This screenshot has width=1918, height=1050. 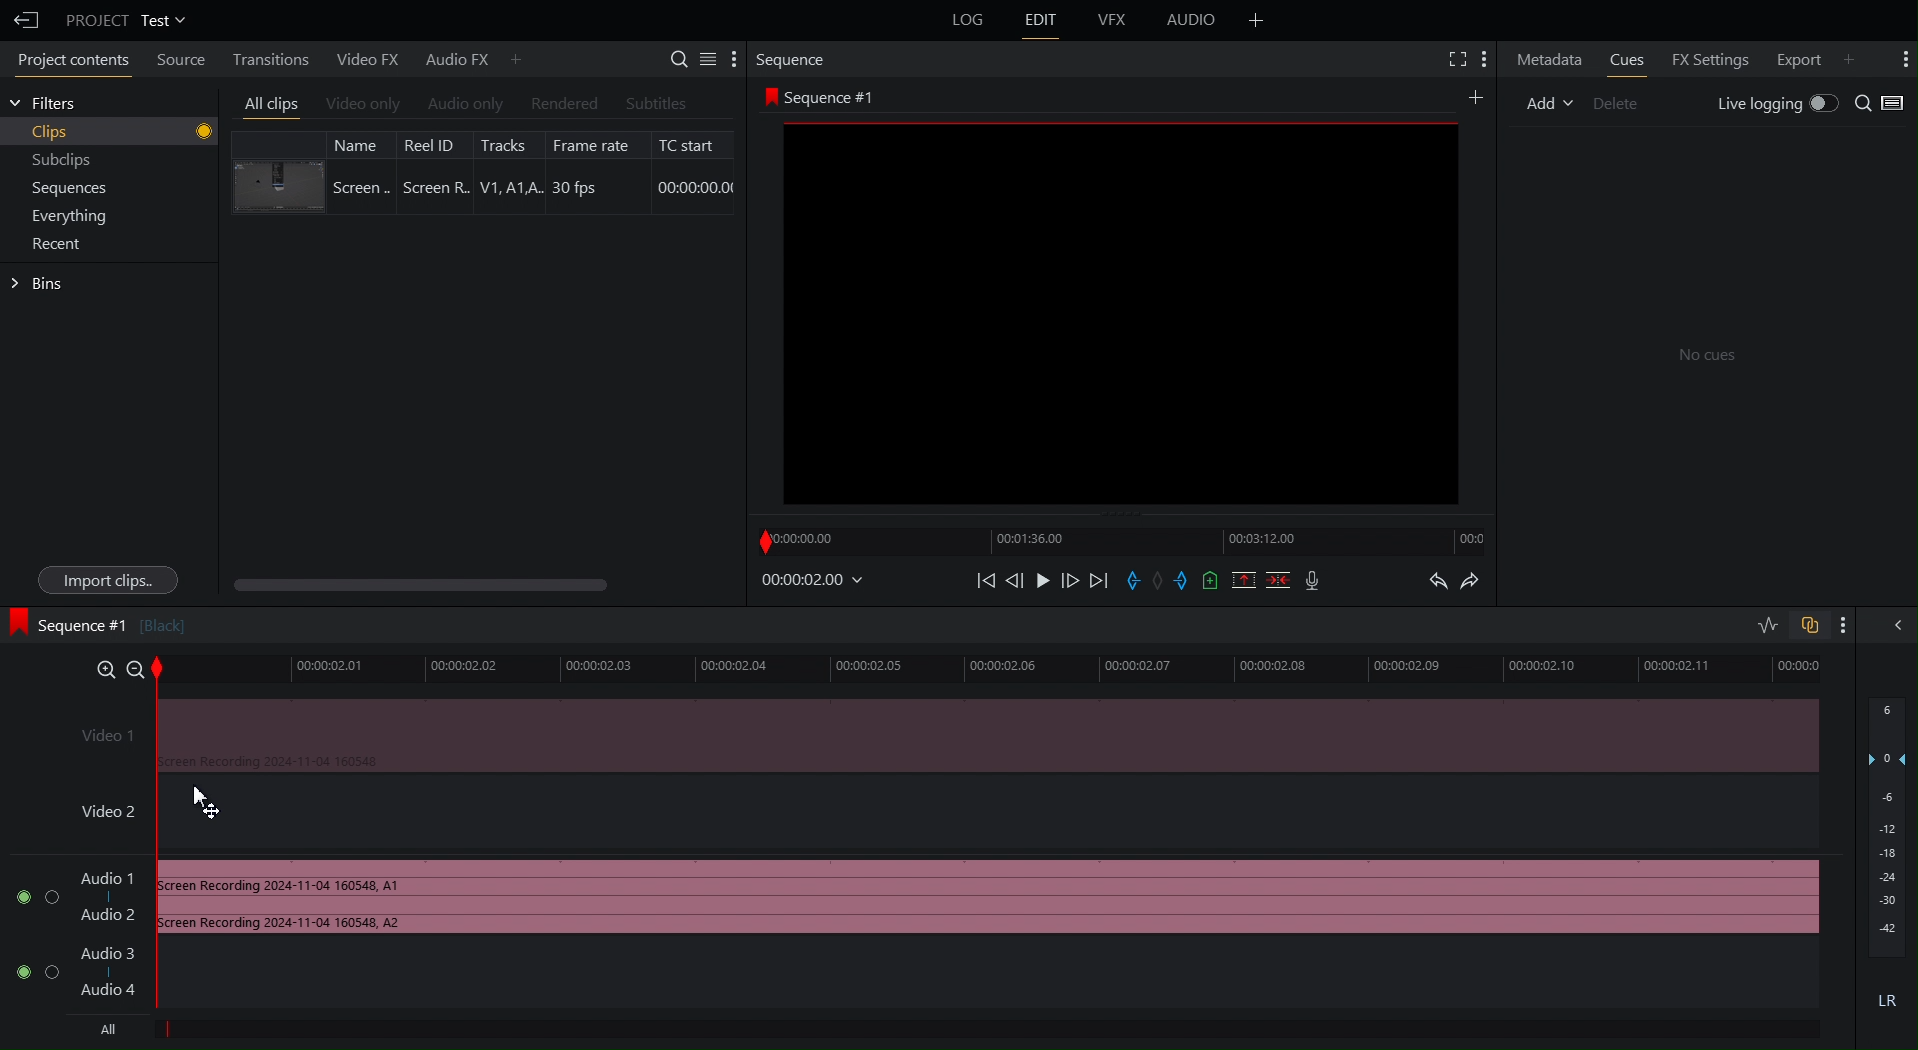 What do you see at coordinates (367, 58) in the screenshot?
I see `Video FX` at bounding box center [367, 58].